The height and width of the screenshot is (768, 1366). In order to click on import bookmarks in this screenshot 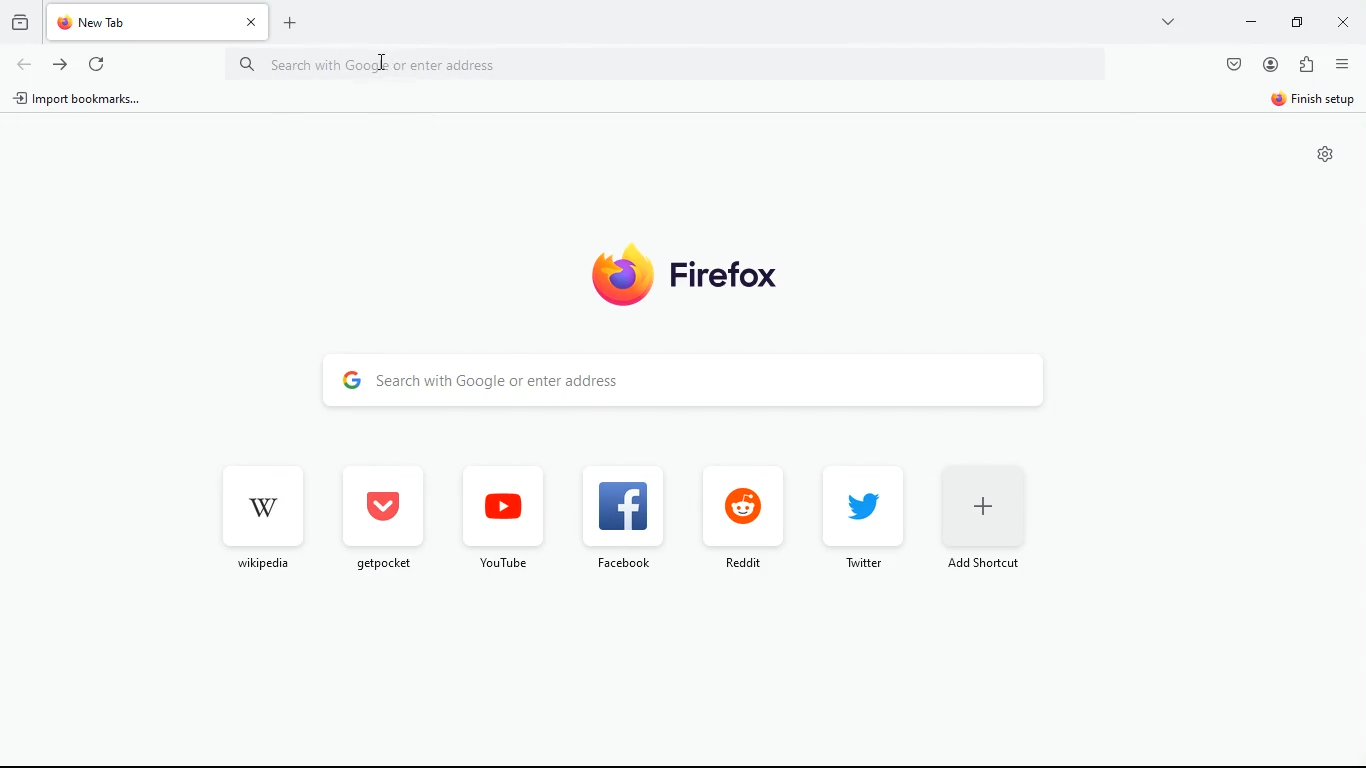, I will do `click(80, 100)`.